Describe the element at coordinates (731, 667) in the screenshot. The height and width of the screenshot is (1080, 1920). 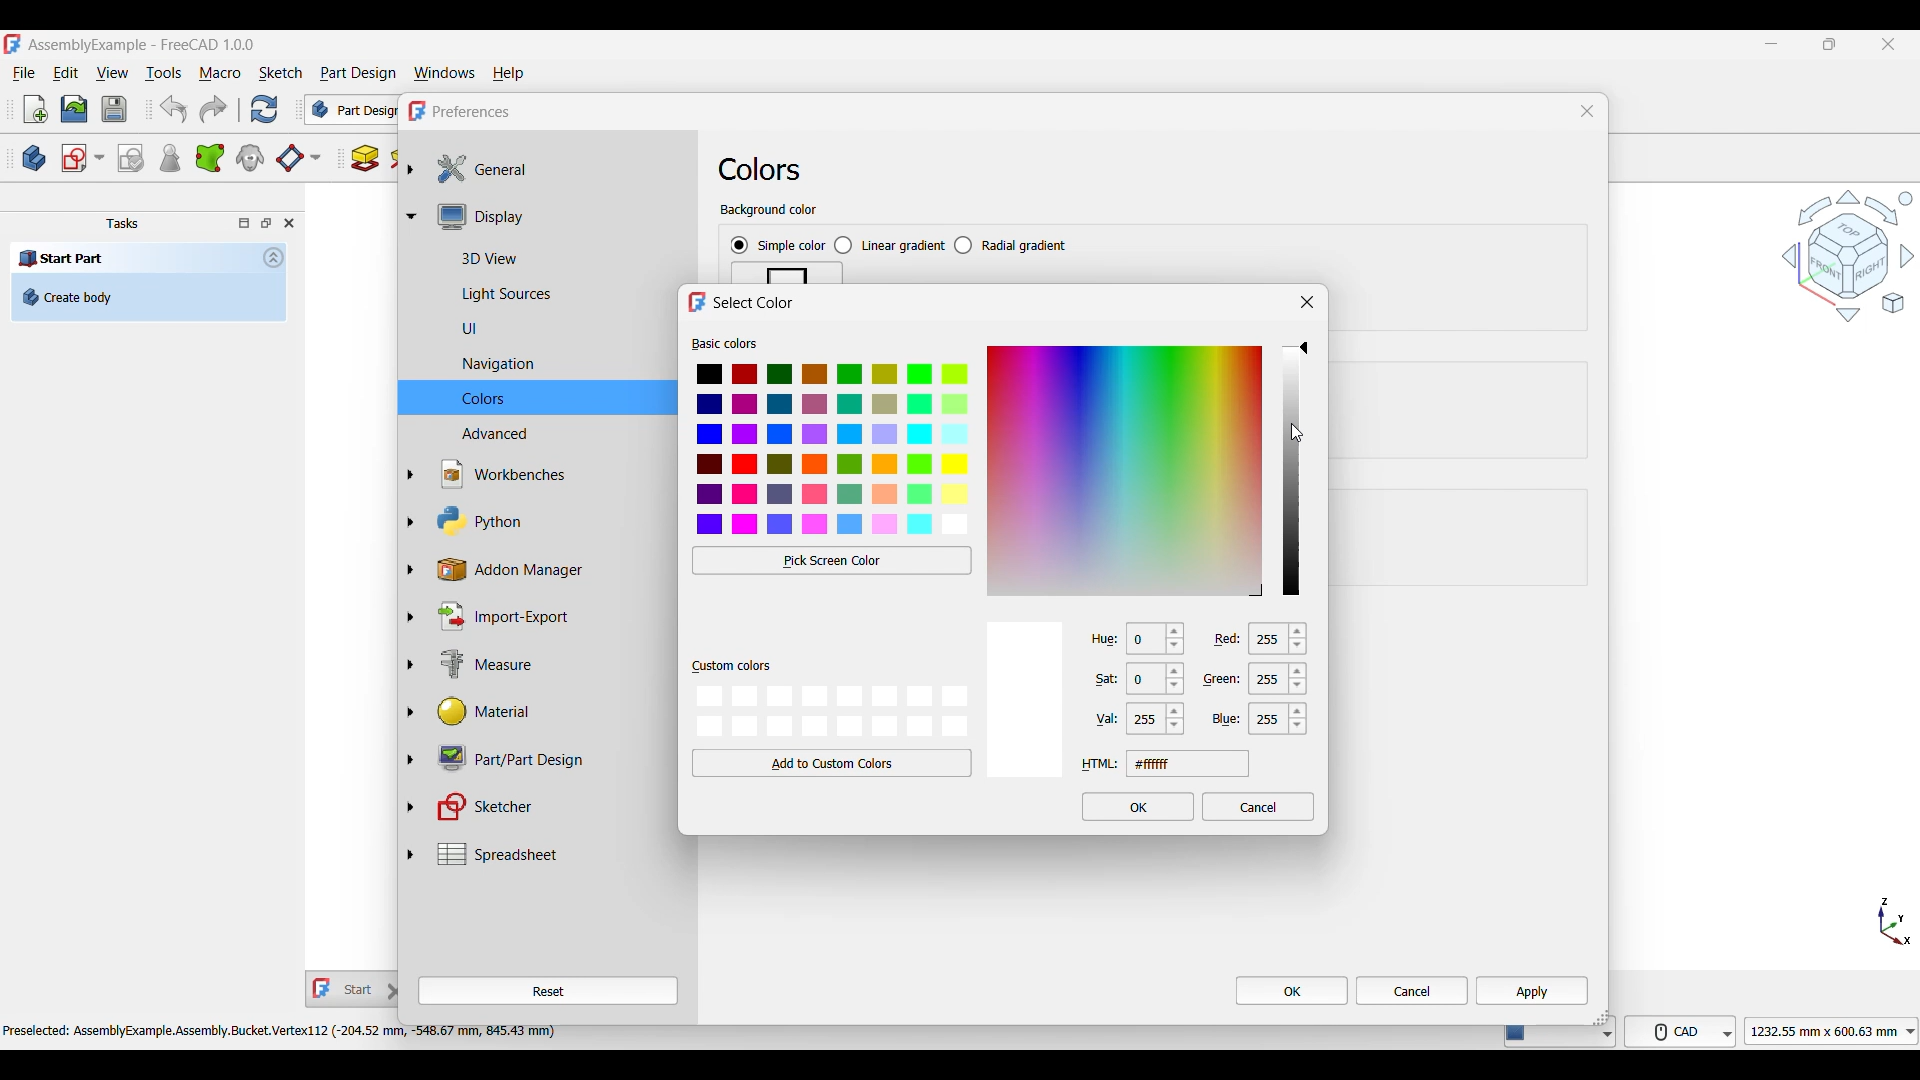
I see `custom colors` at that location.